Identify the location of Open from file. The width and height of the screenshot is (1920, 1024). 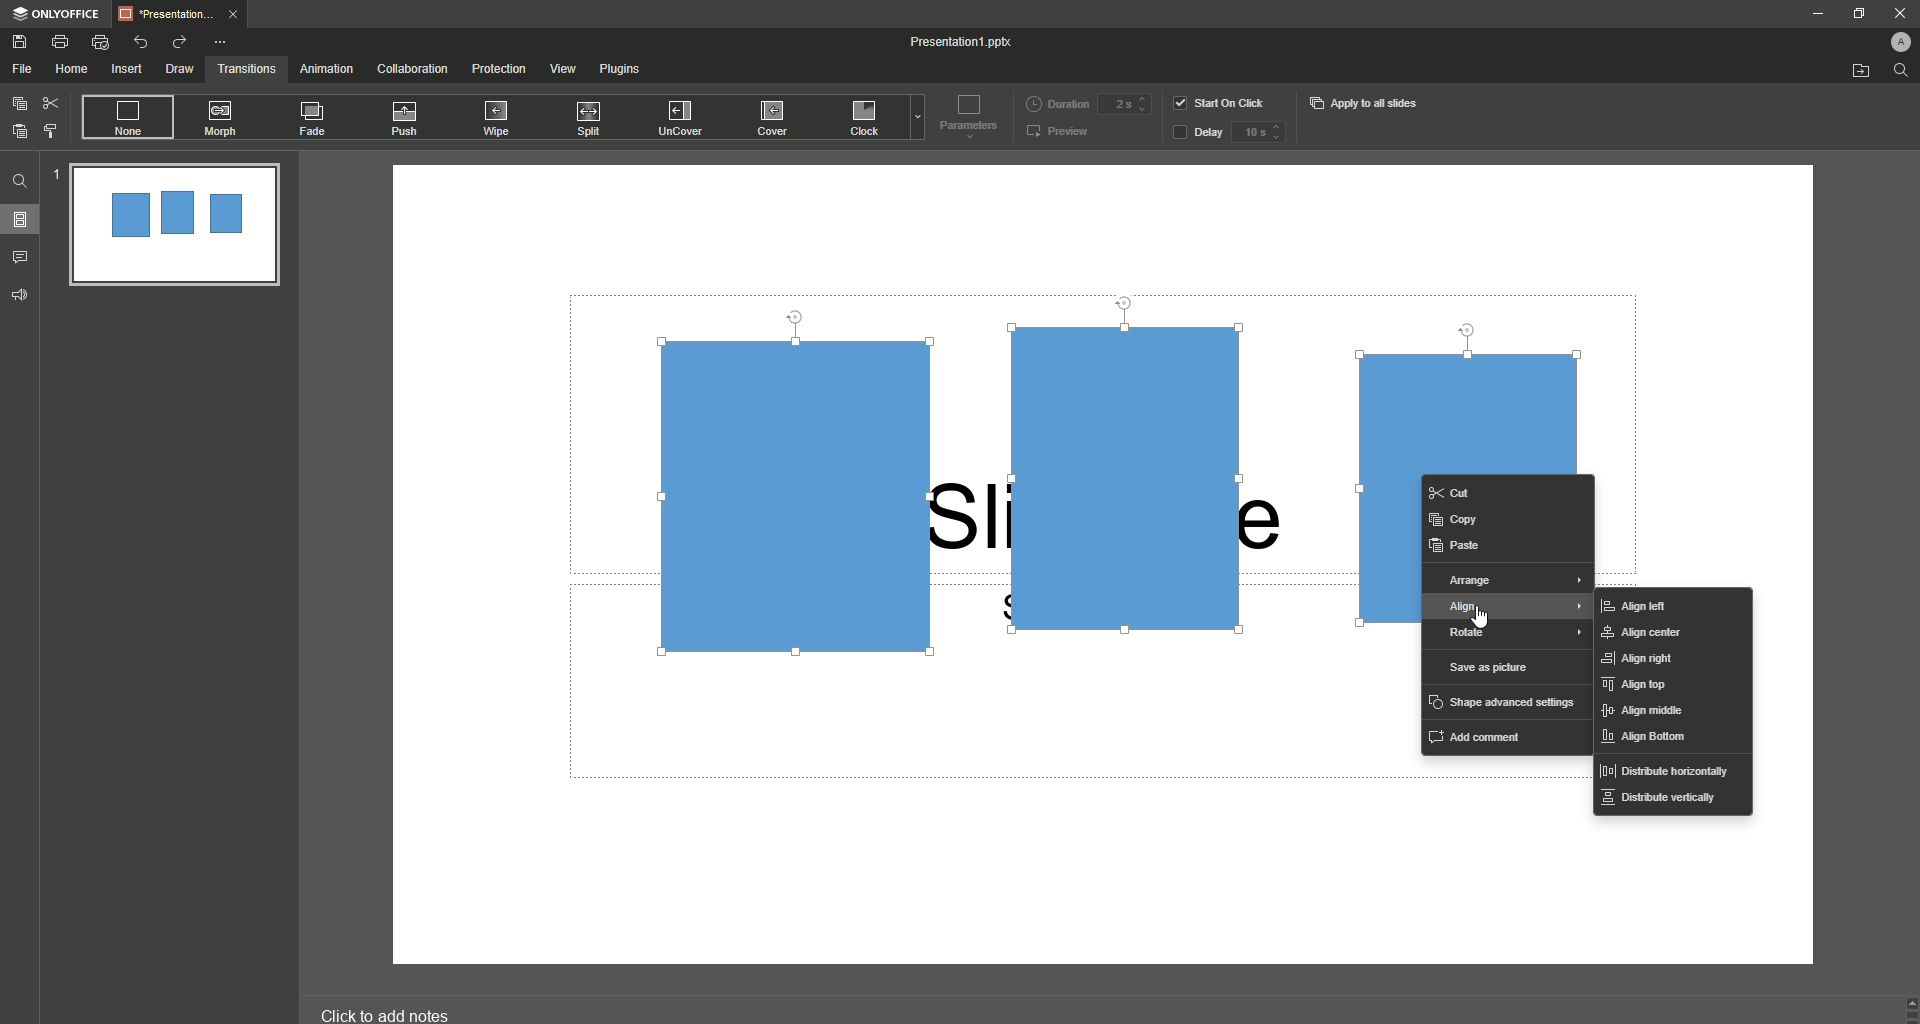
(1860, 72).